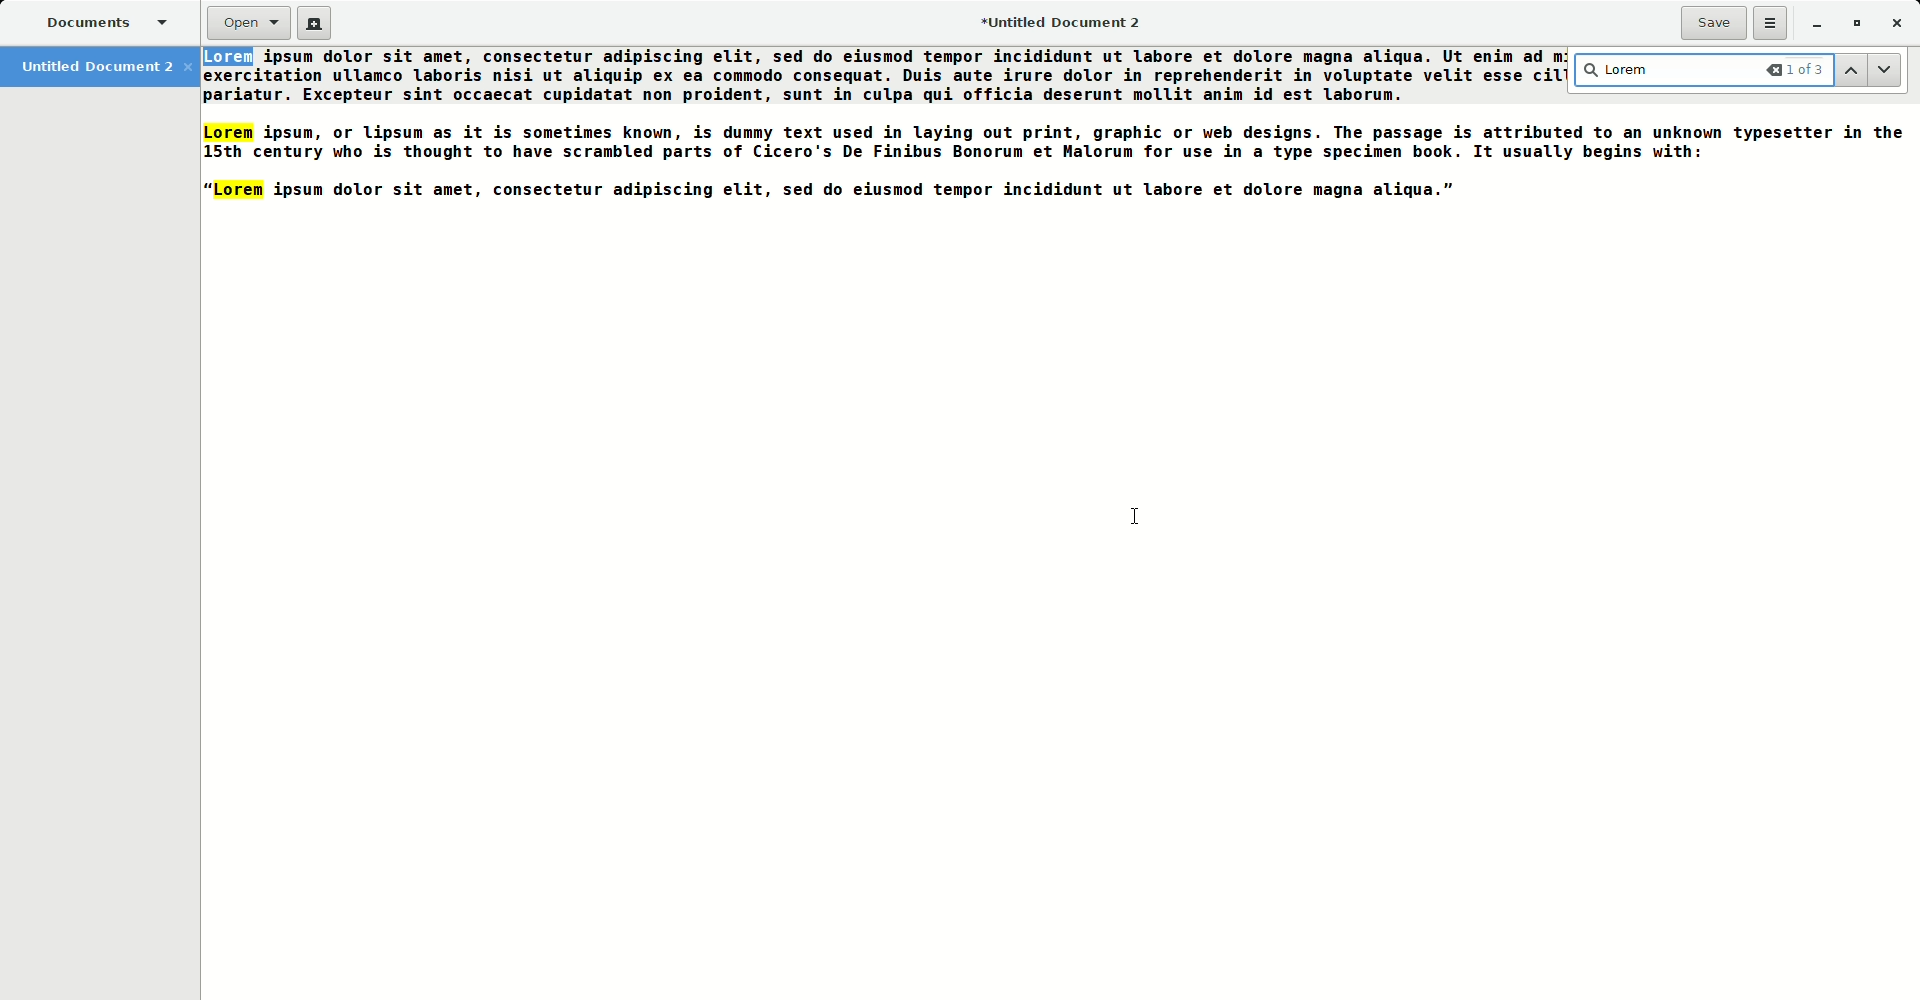 The width and height of the screenshot is (1920, 1000). What do you see at coordinates (1058, 21) in the screenshot?
I see `Untitled Document 2` at bounding box center [1058, 21].